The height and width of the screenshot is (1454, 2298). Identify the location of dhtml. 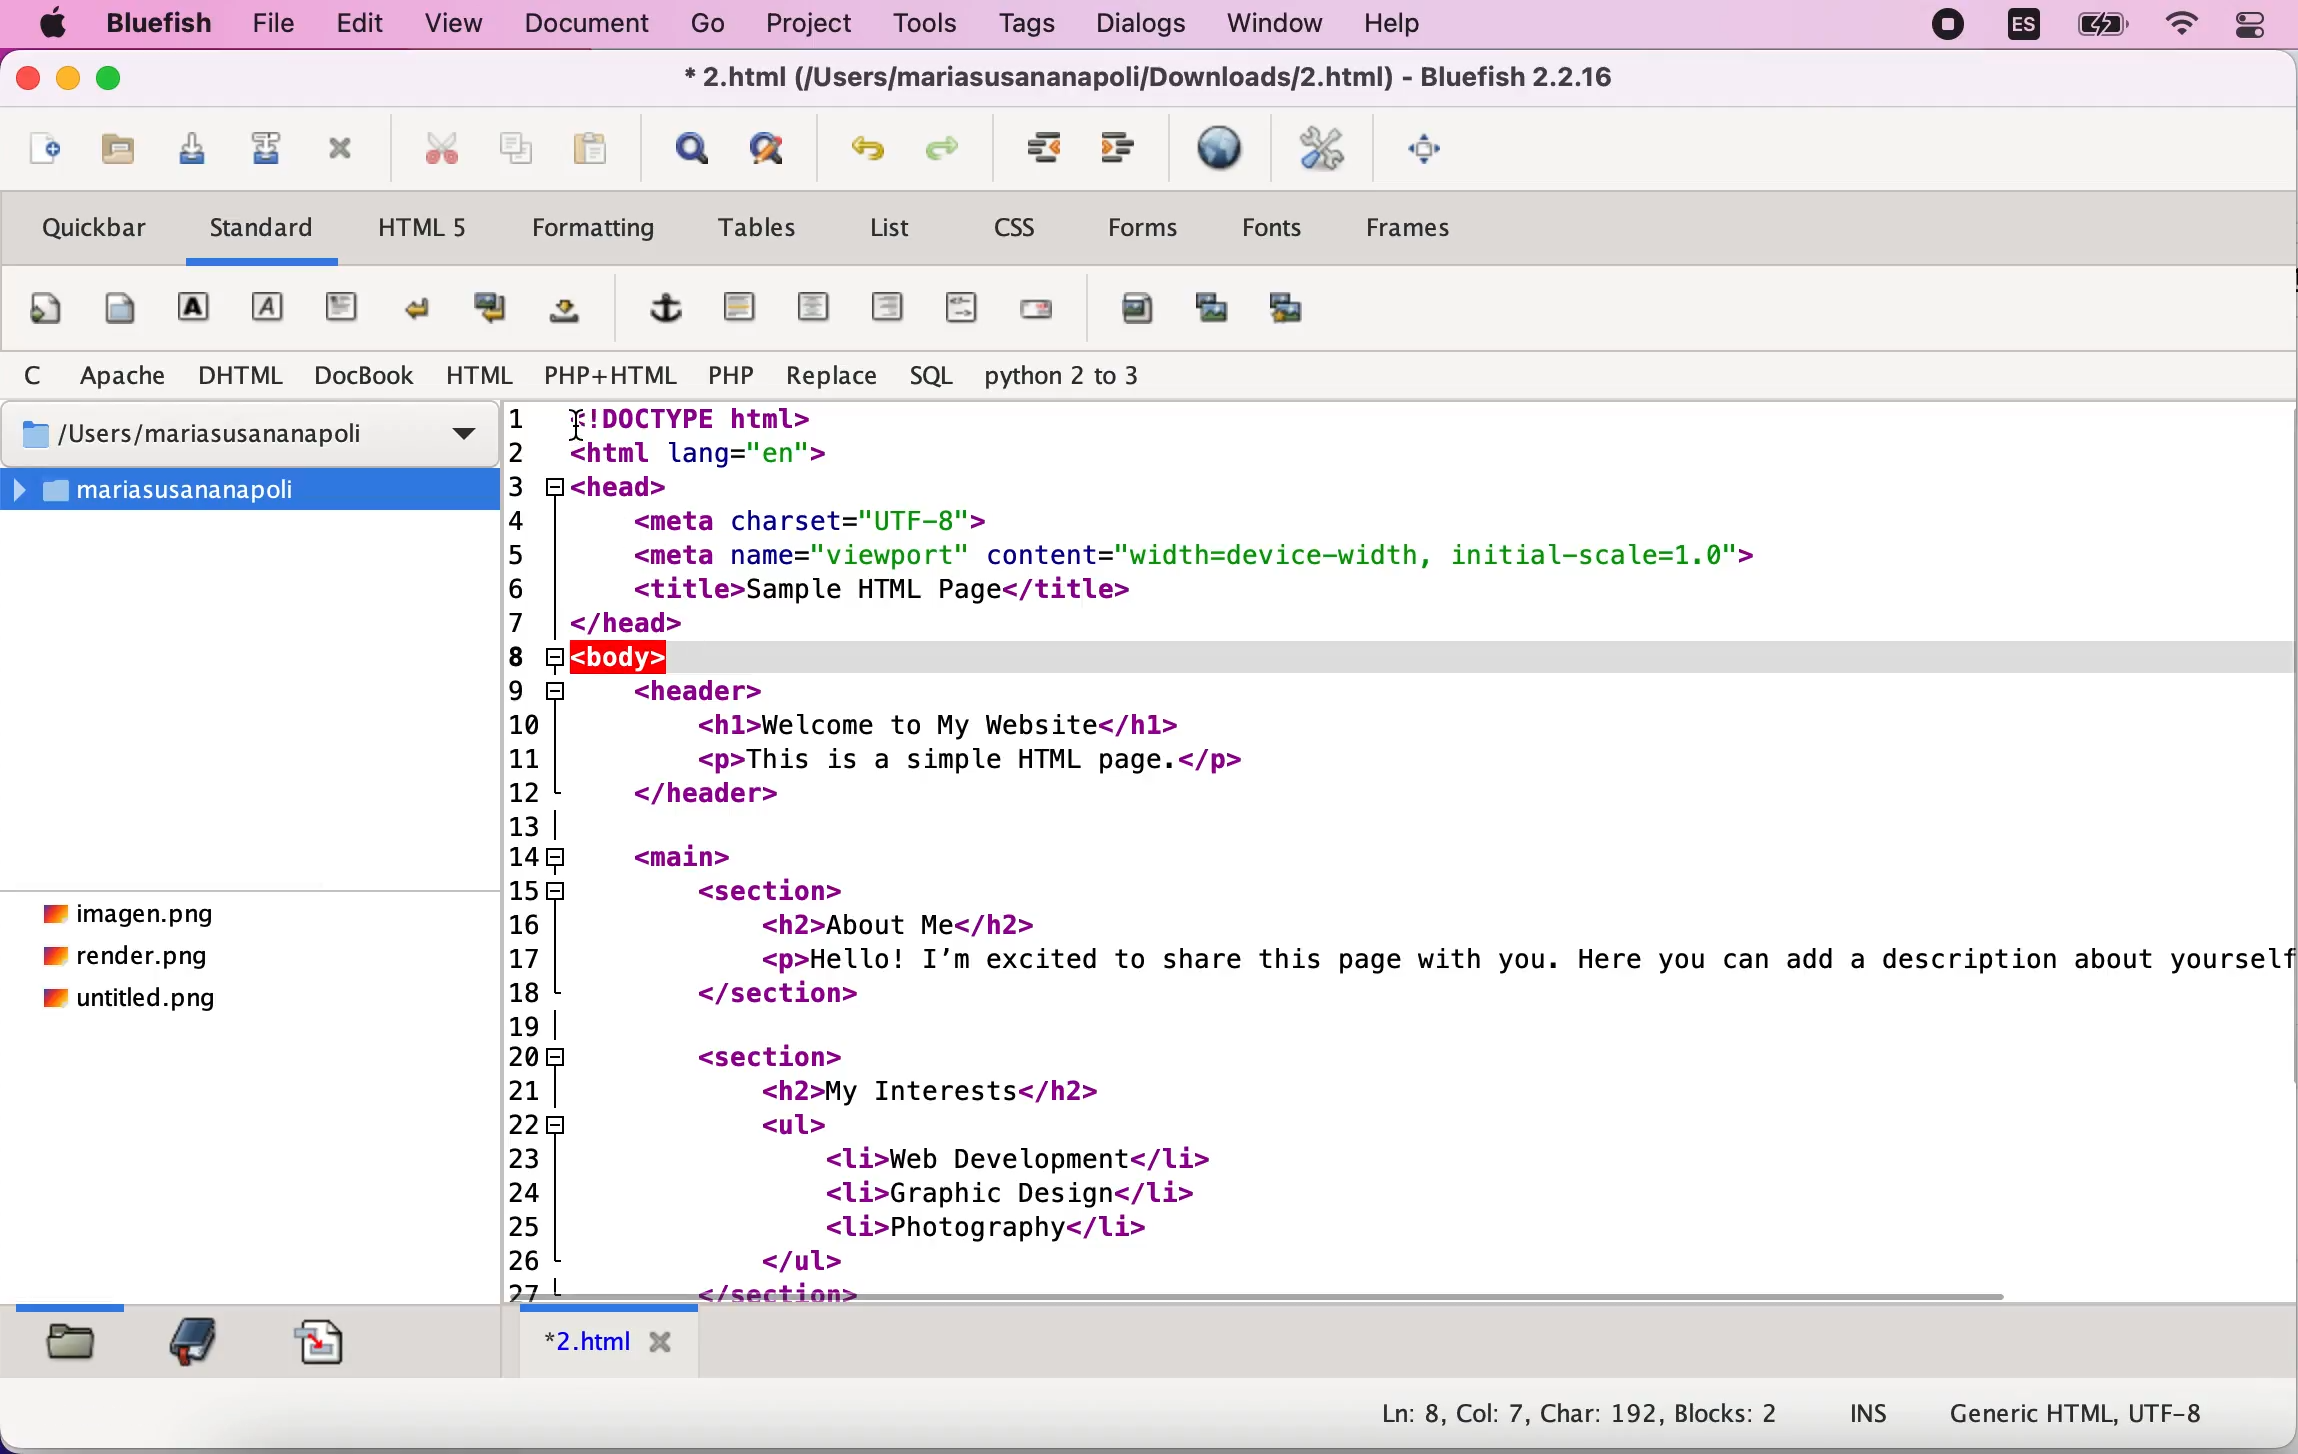
(234, 373).